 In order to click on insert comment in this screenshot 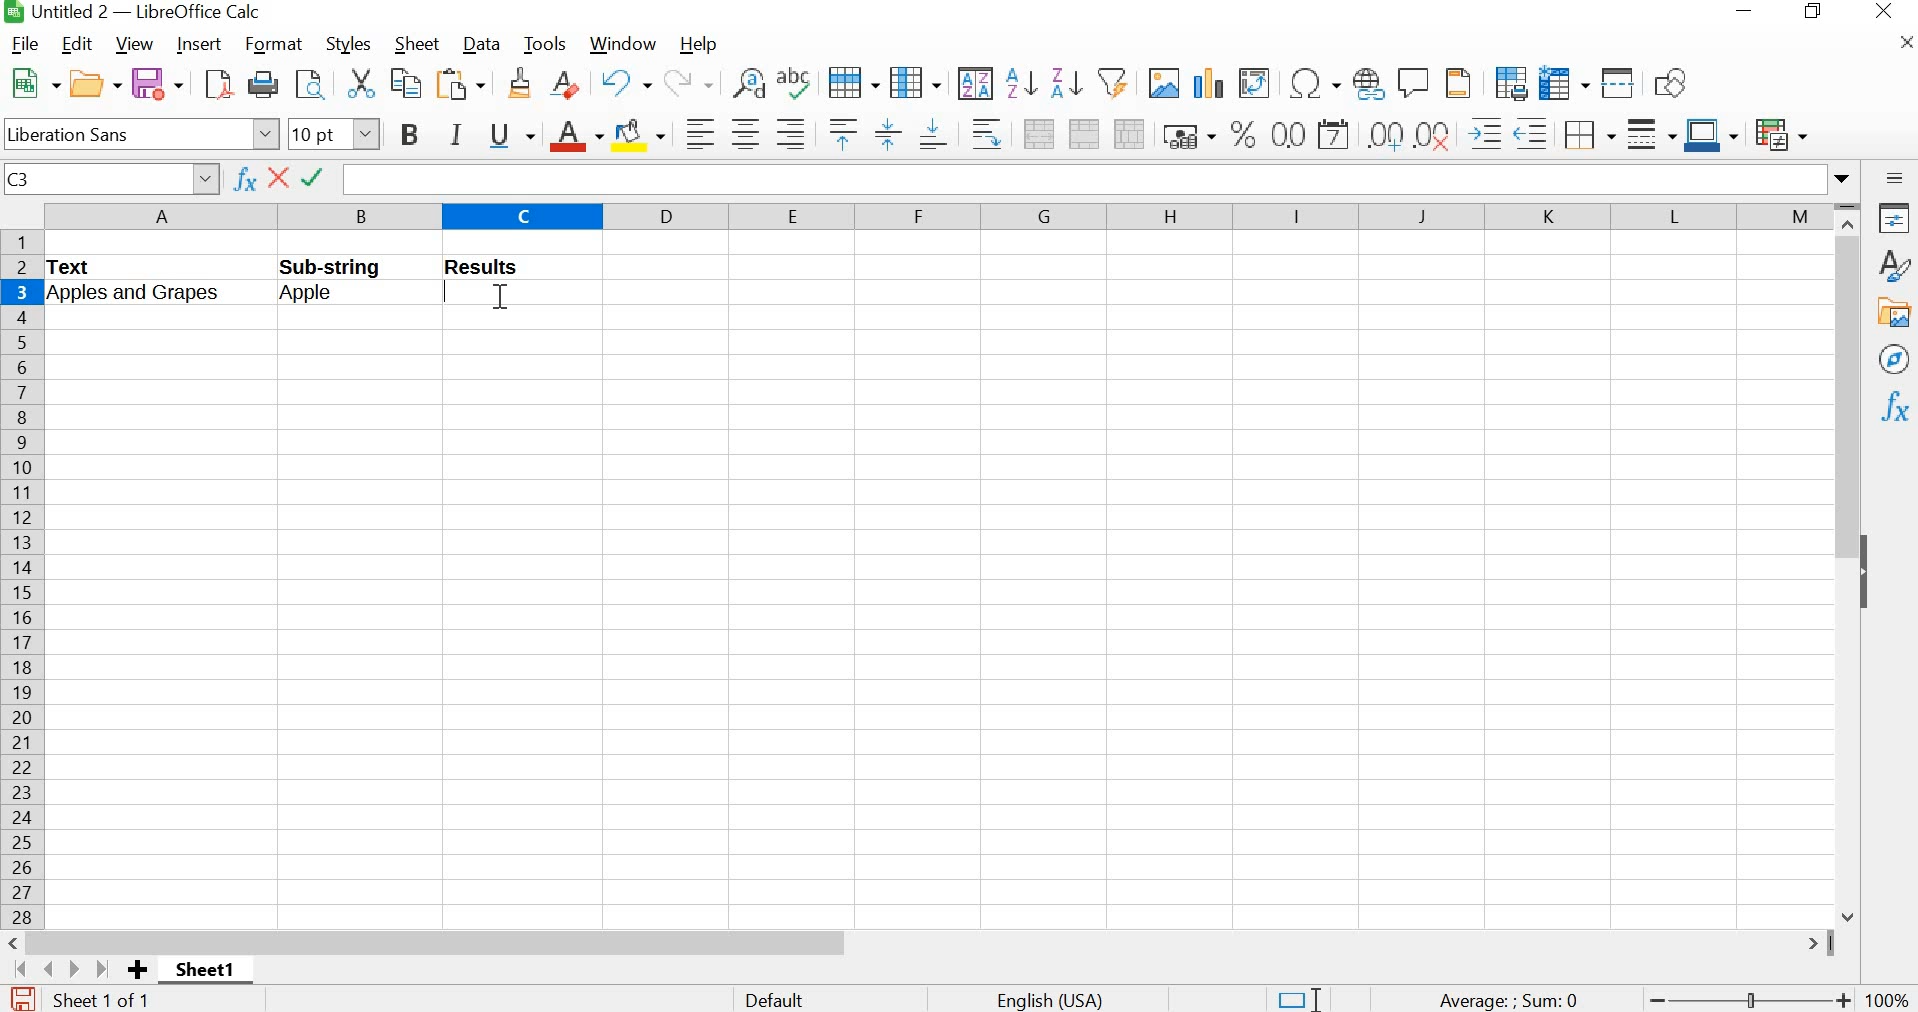, I will do `click(1415, 81)`.